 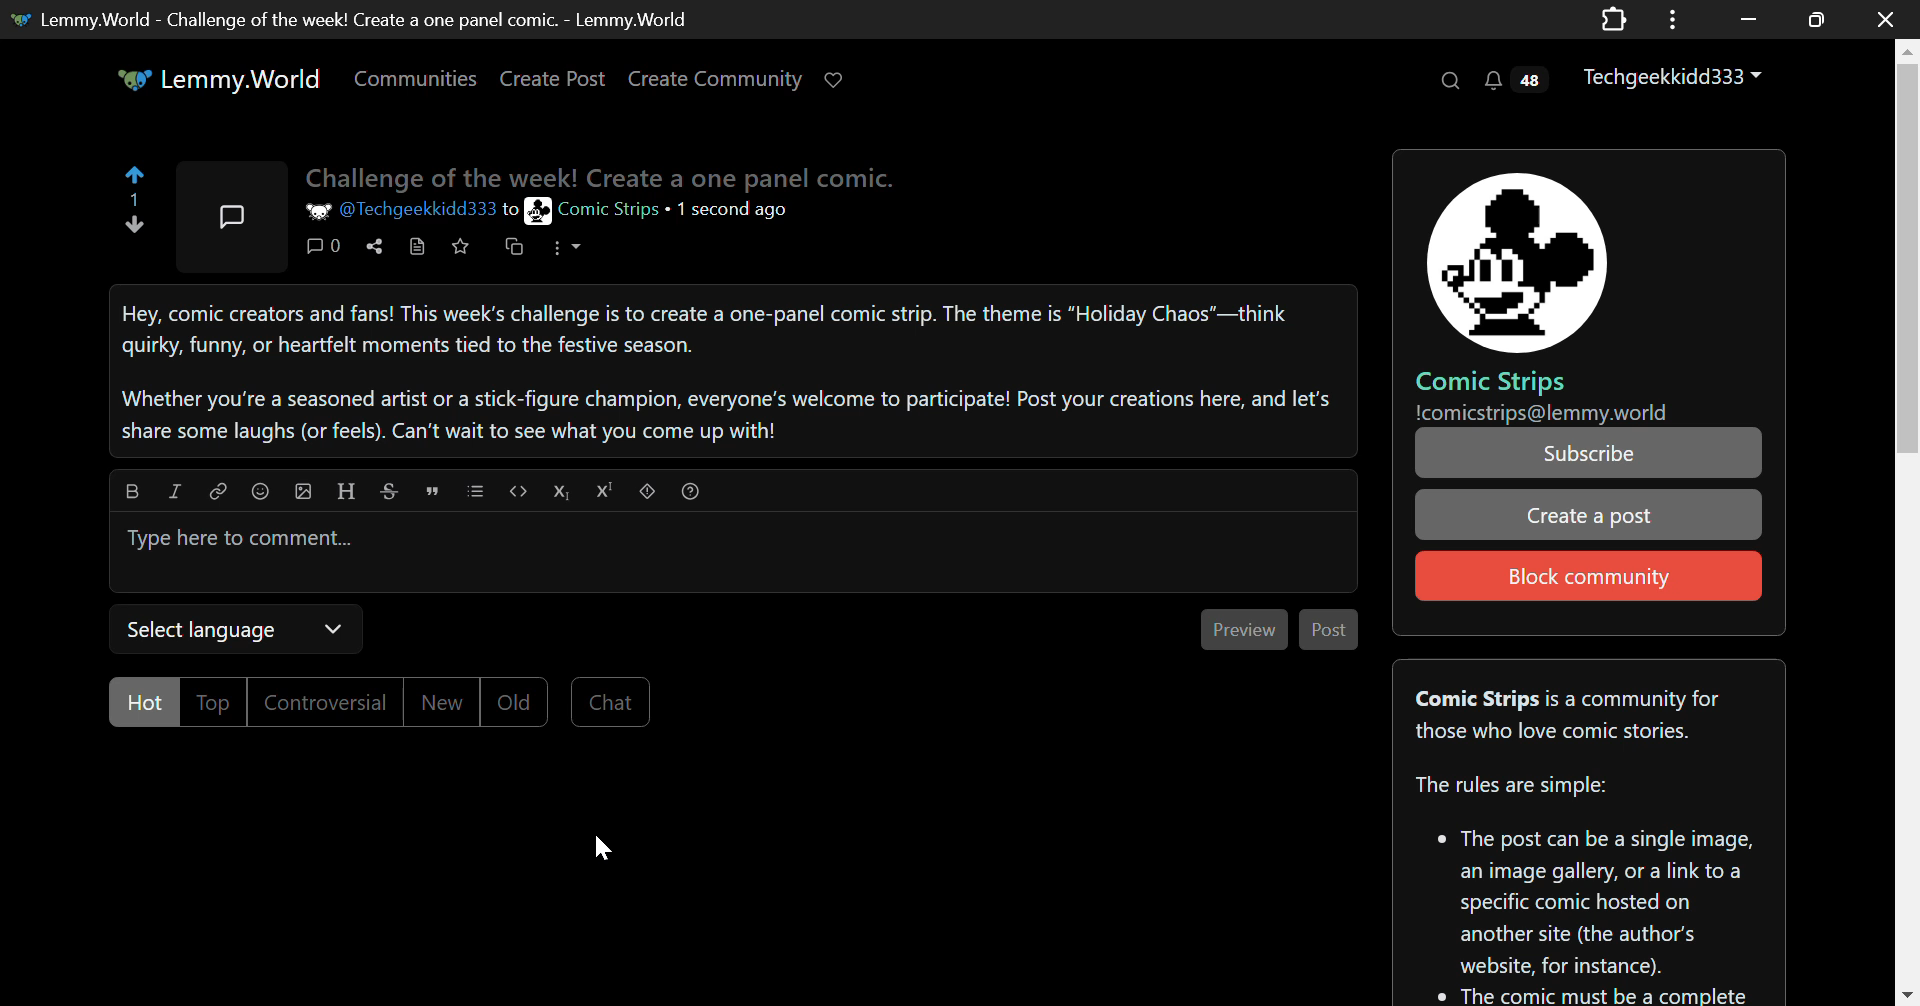 I want to click on Comic Strips is a community forthose who love comic stories. The rules are simple:* The post can be a single image, an image gallery, or a link to a specific comic hosted on another site (the author's website, for instance). The comic must be a complete, so click(x=1582, y=830).